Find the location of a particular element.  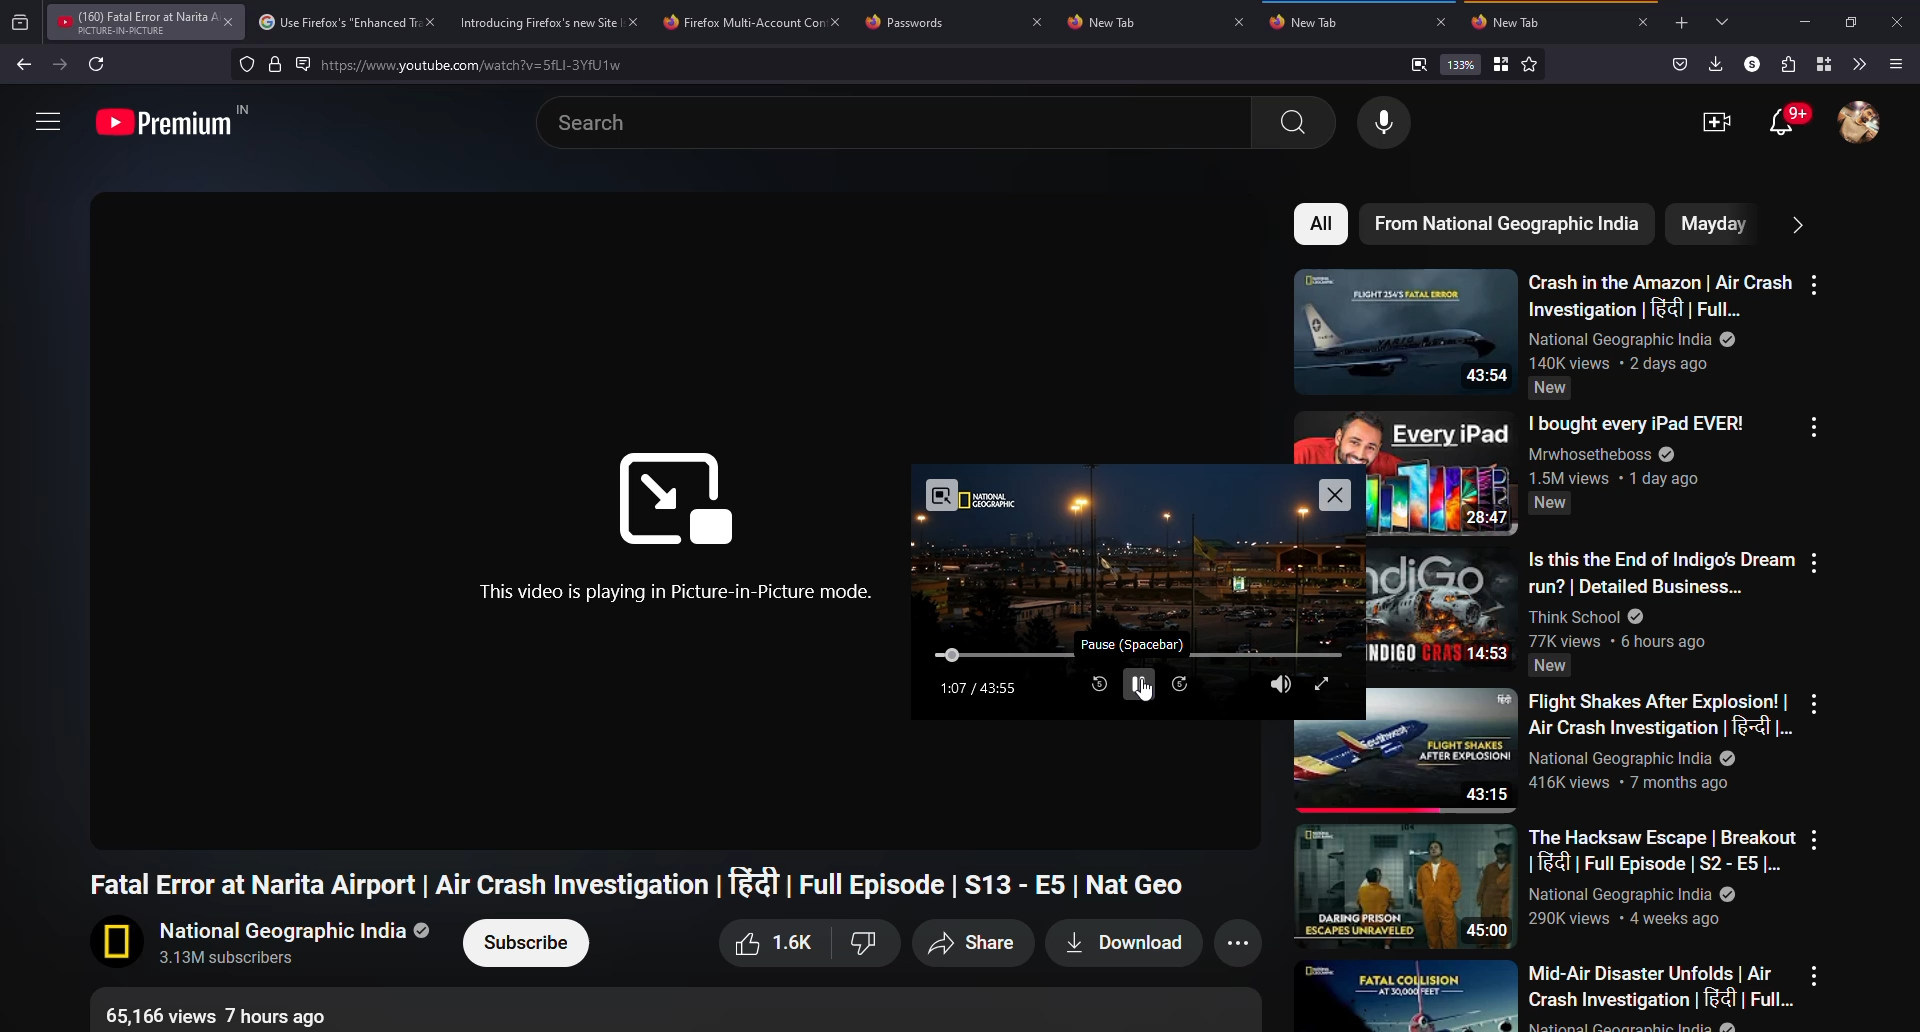

extensions is located at coordinates (1785, 64).